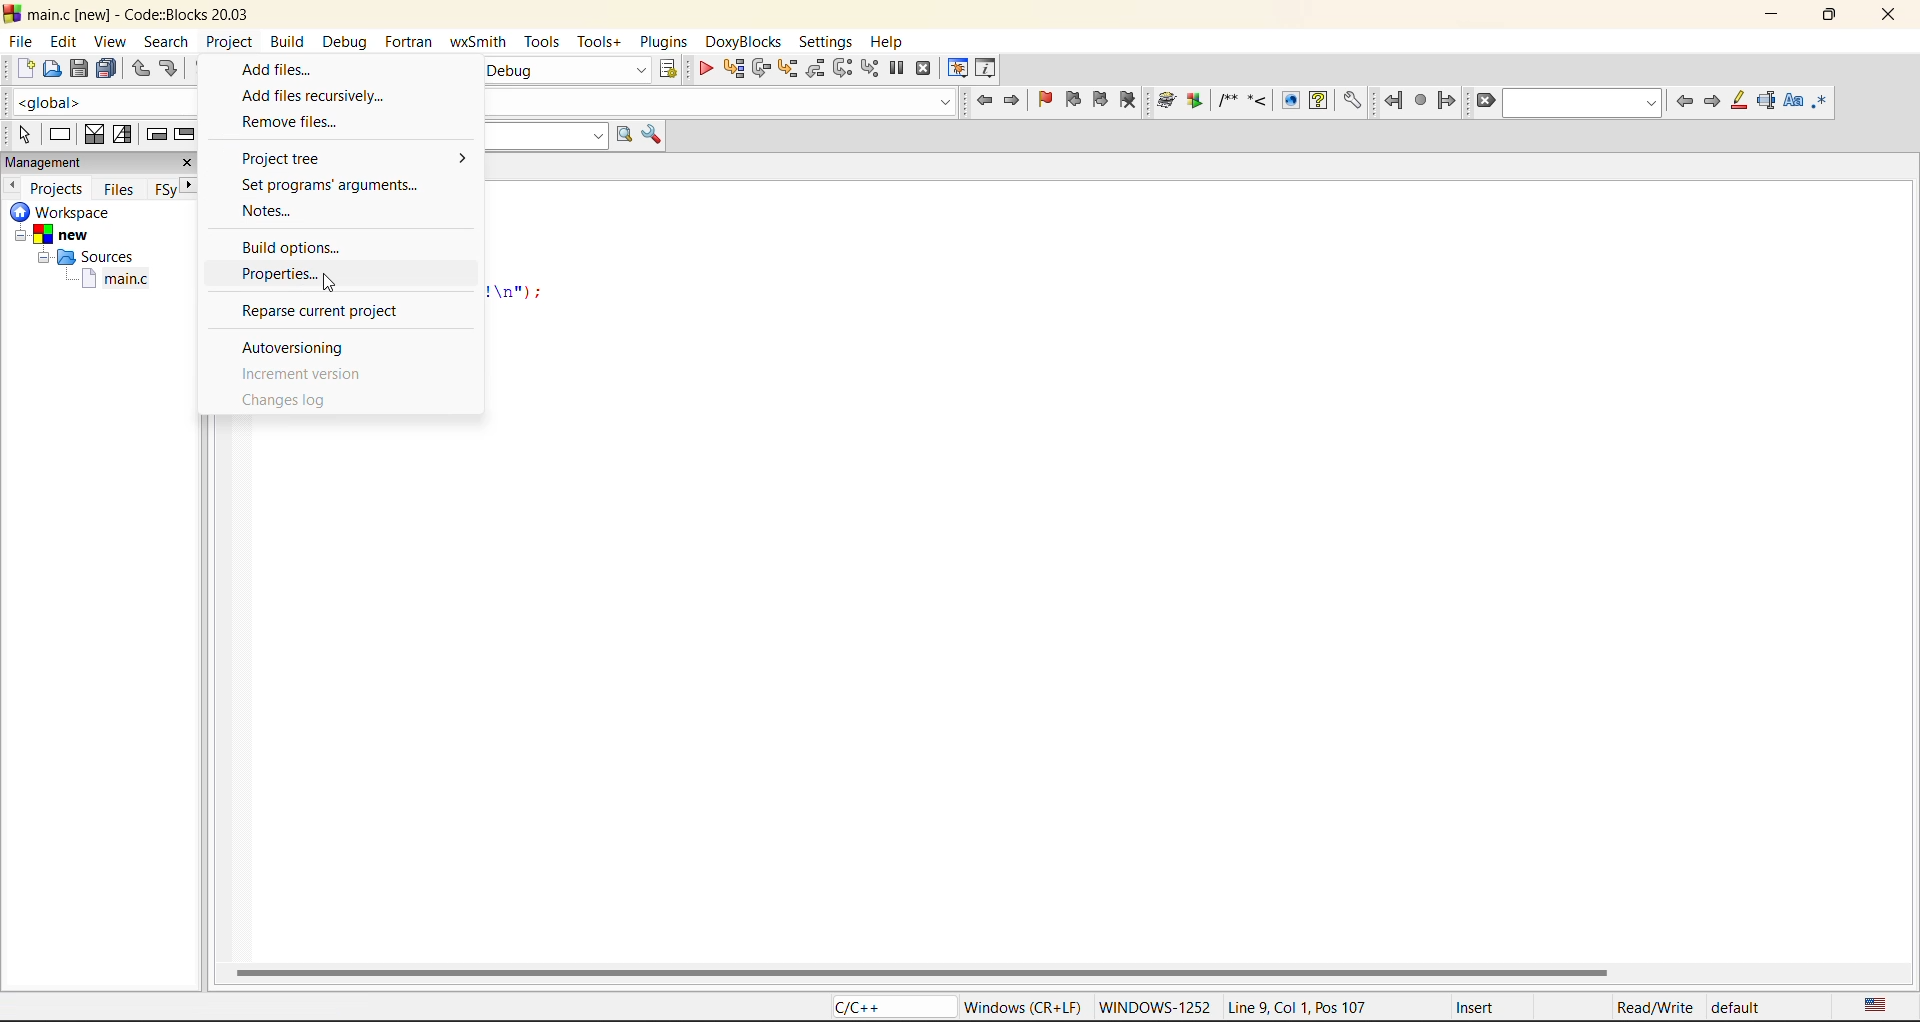  I want to click on Add Files.., so click(338, 67).